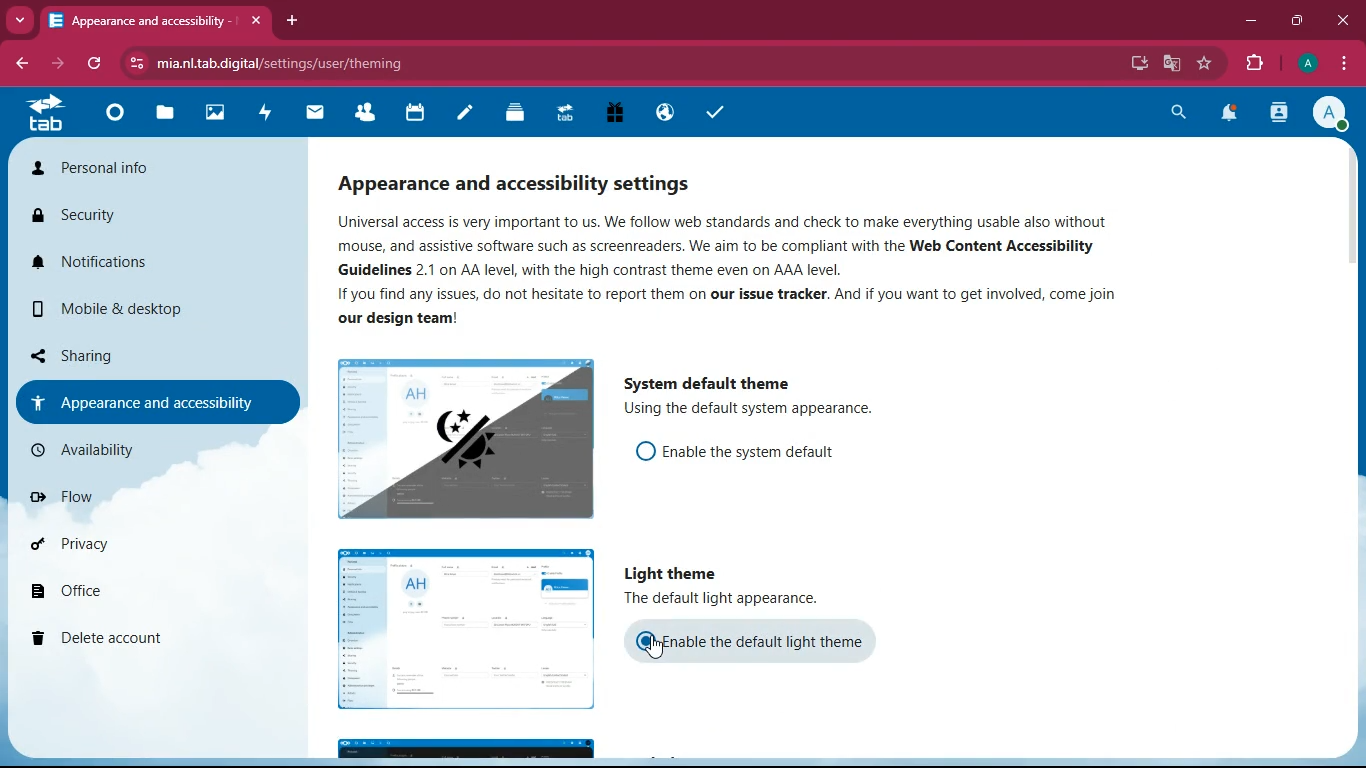 The image size is (1366, 768). Describe the element at coordinates (1207, 61) in the screenshot. I see `favourite` at that location.